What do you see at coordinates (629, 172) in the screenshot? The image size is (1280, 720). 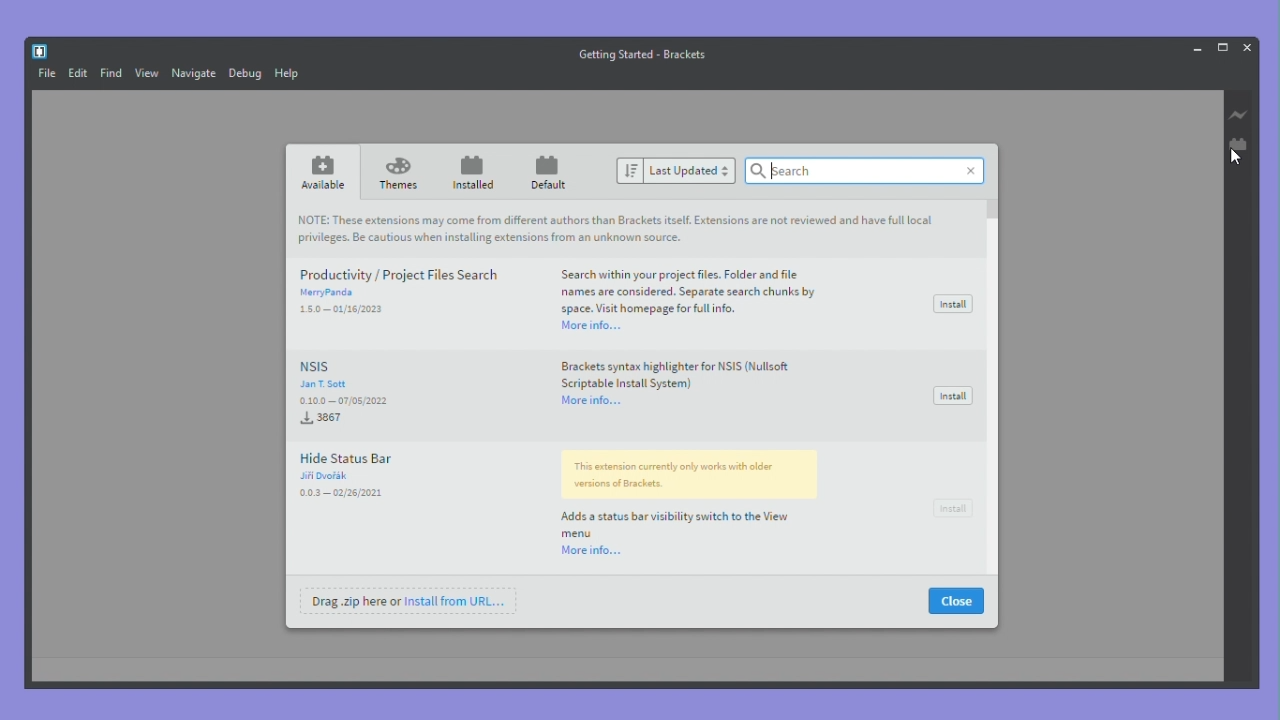 I see `Sort` at bounding box center [629, 172].